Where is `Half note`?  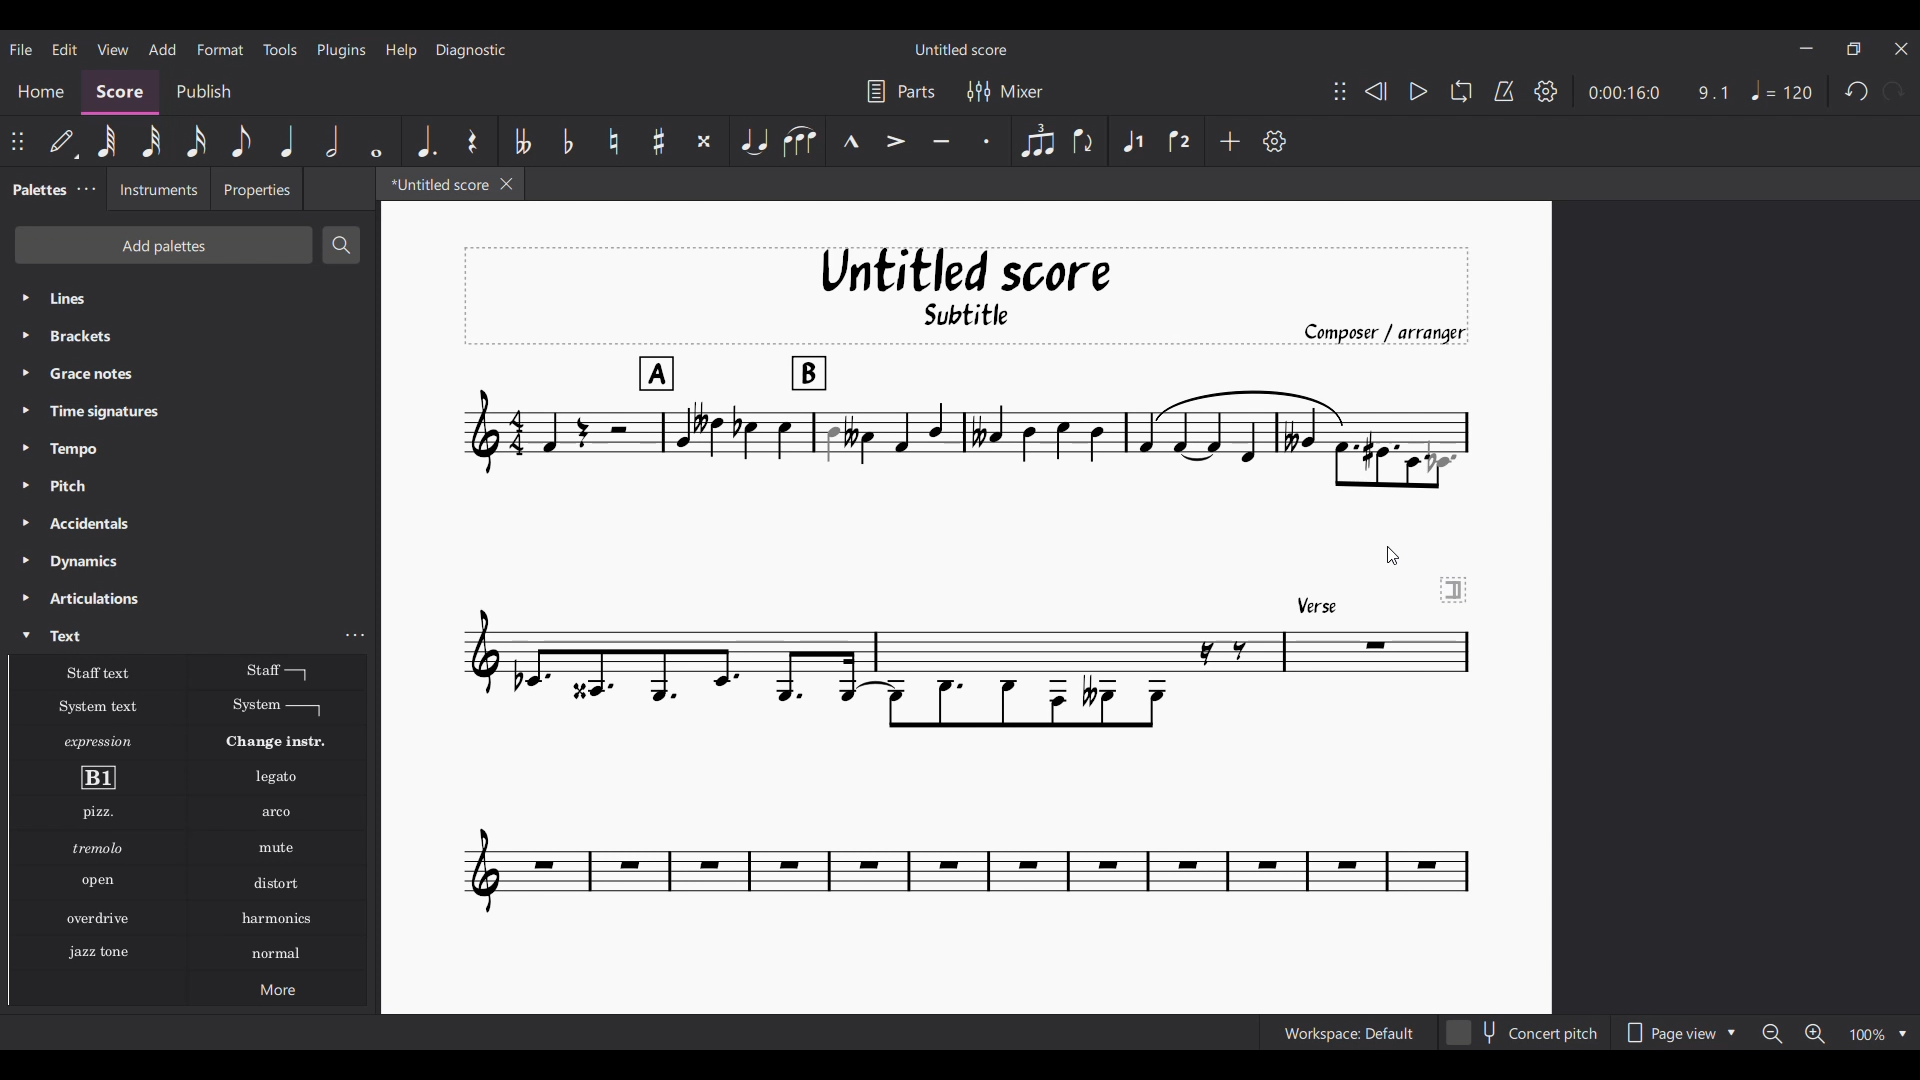
Half note is located at coordinates (332, 140).